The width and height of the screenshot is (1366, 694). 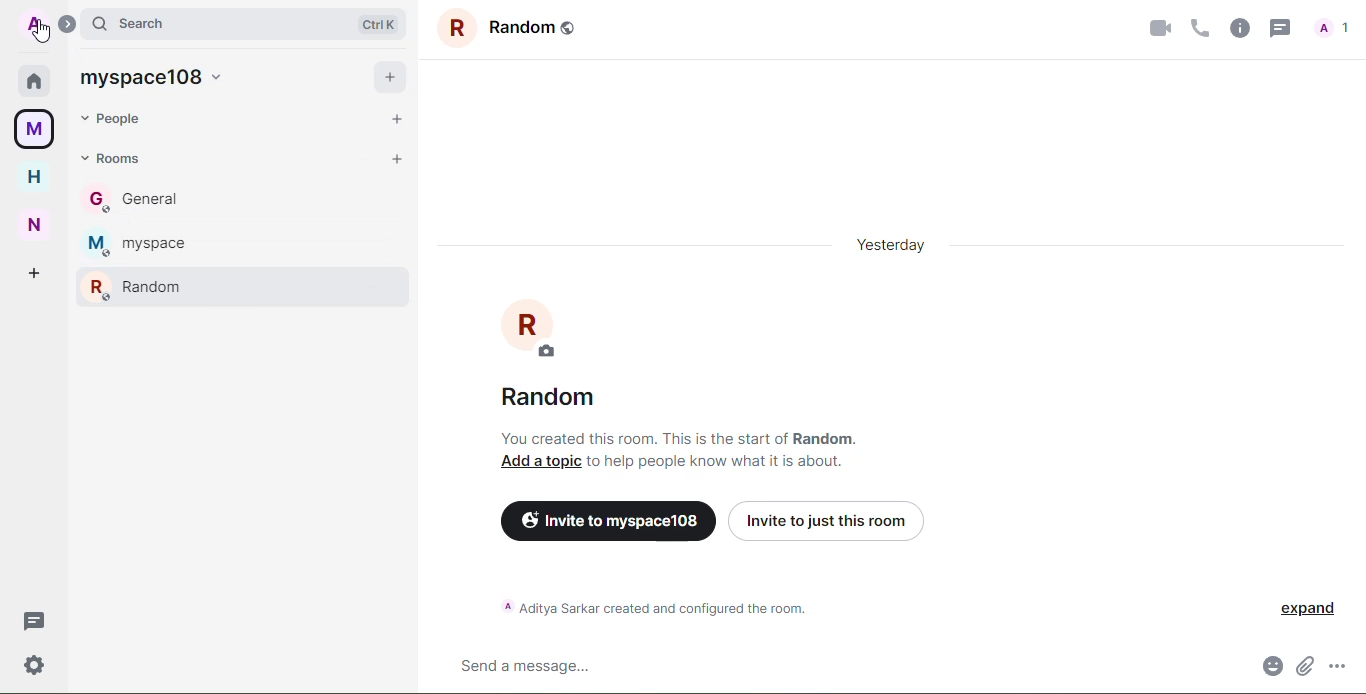 What do you see at coordinates (69, 22) in the screenshot?
I see `expand` at bounding box center [69, 22].